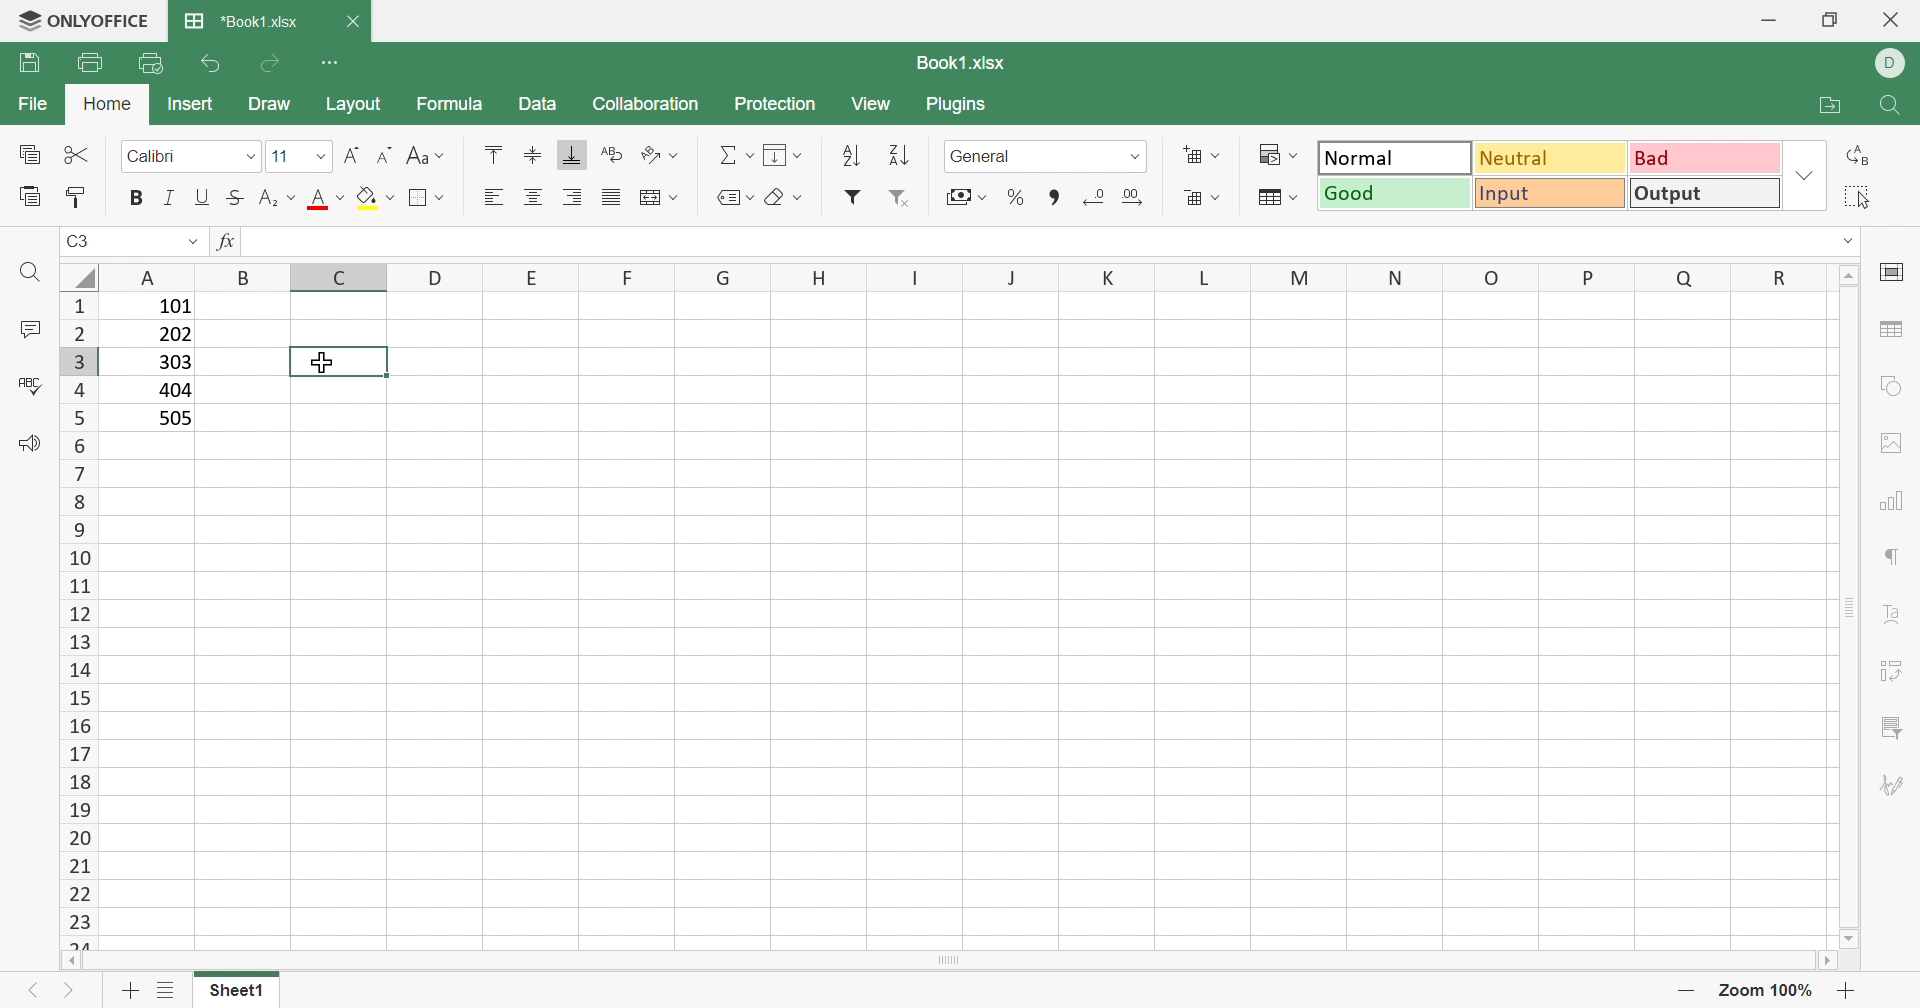 This screenshot has width=1920, height=1008. Describe the element at coordinates (488, 152) in the screenshot. I see `Align Top` at that location.